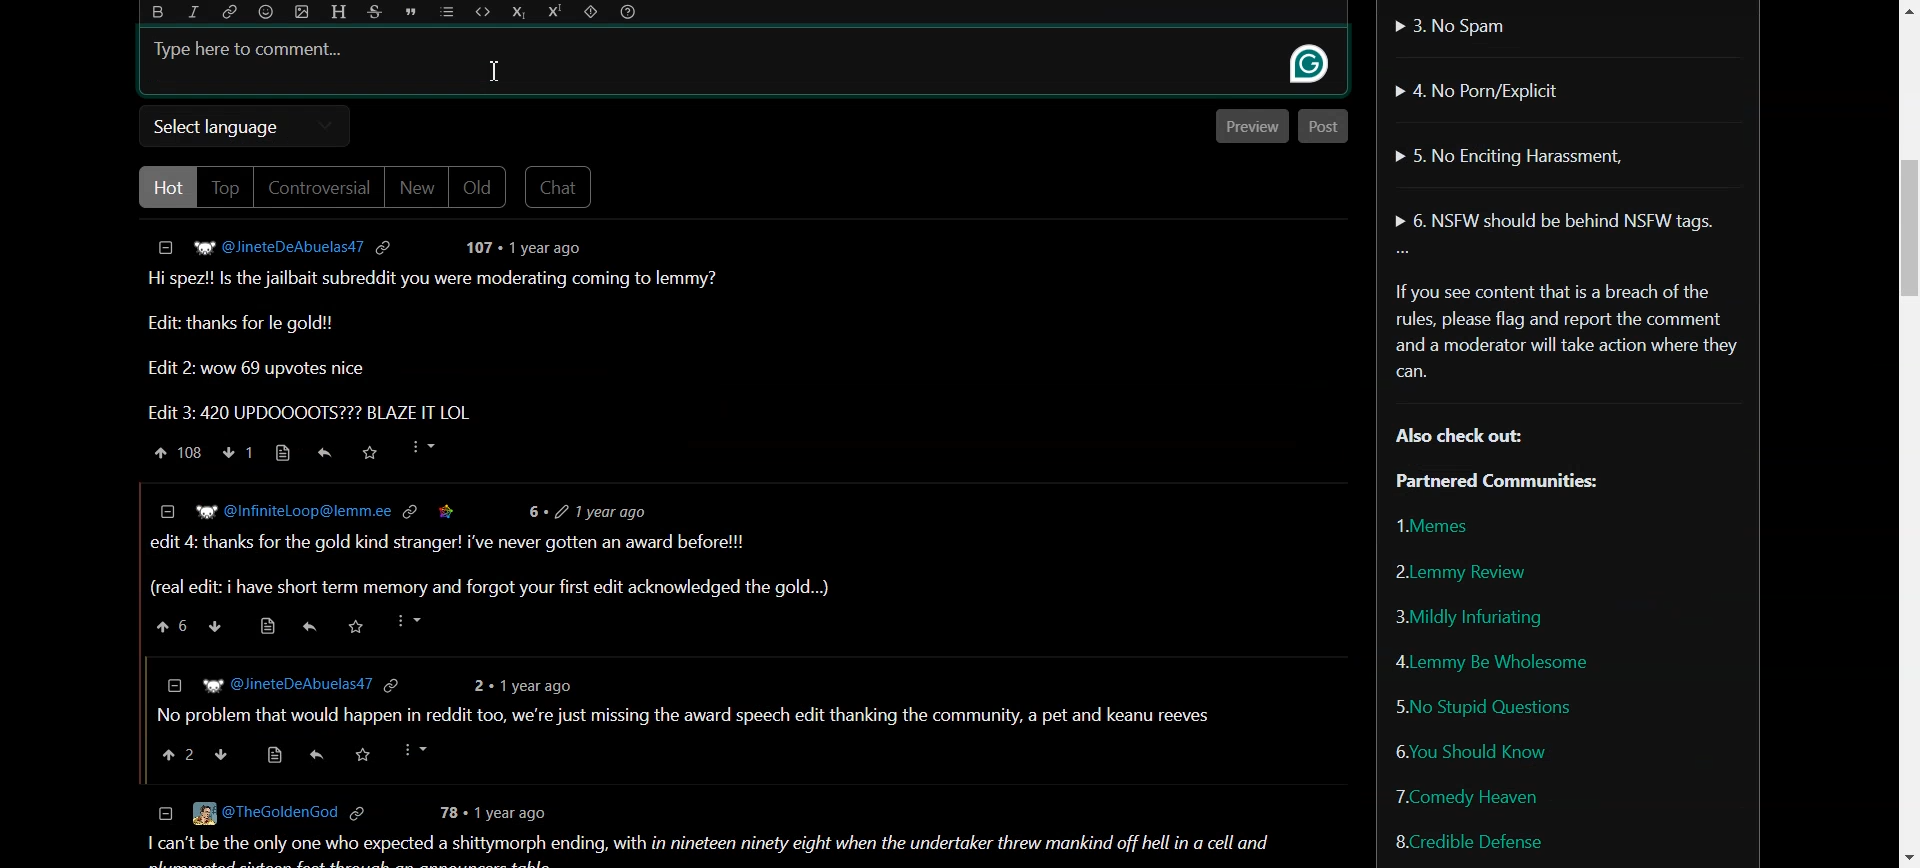 The image size is (1920, 868). Describe the element at coordinates (1484, 89) in the screenshot. I see `No Porn/Explicit` at that location.